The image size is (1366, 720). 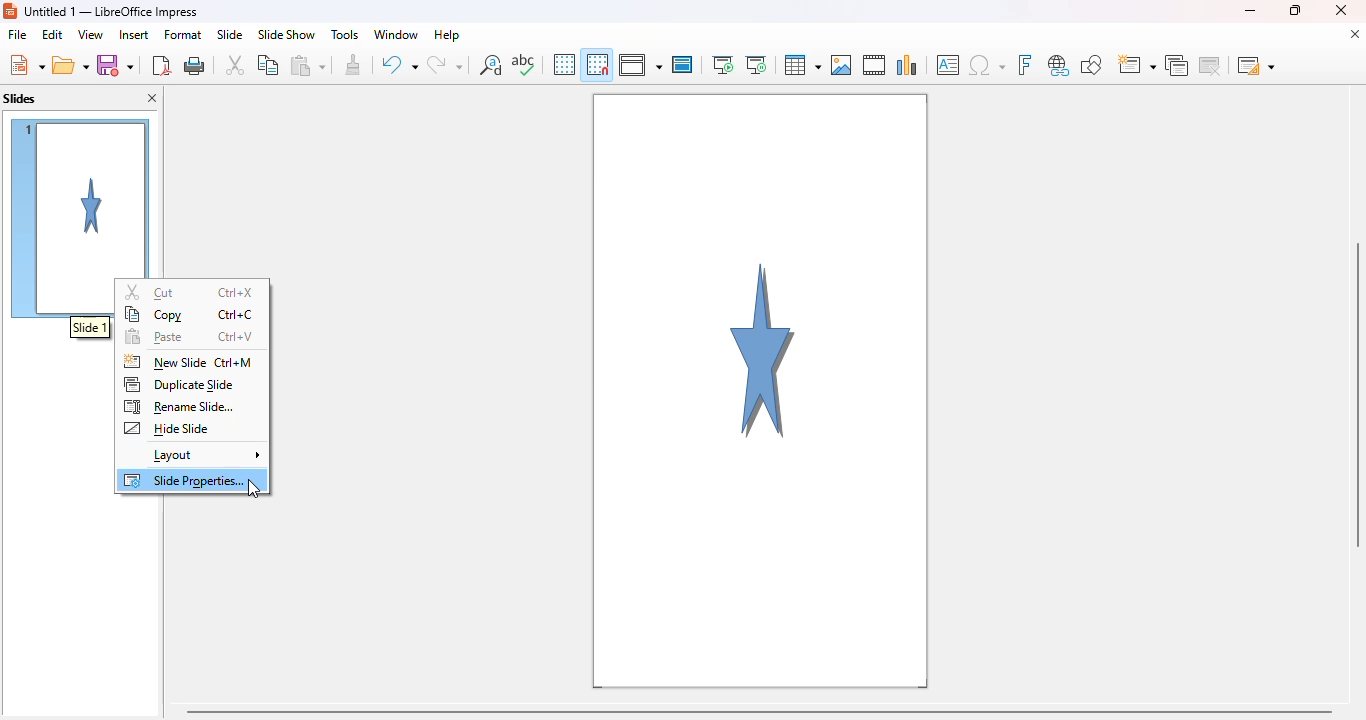 I want to click on duplicate slide, so click(x=1176, y=65).